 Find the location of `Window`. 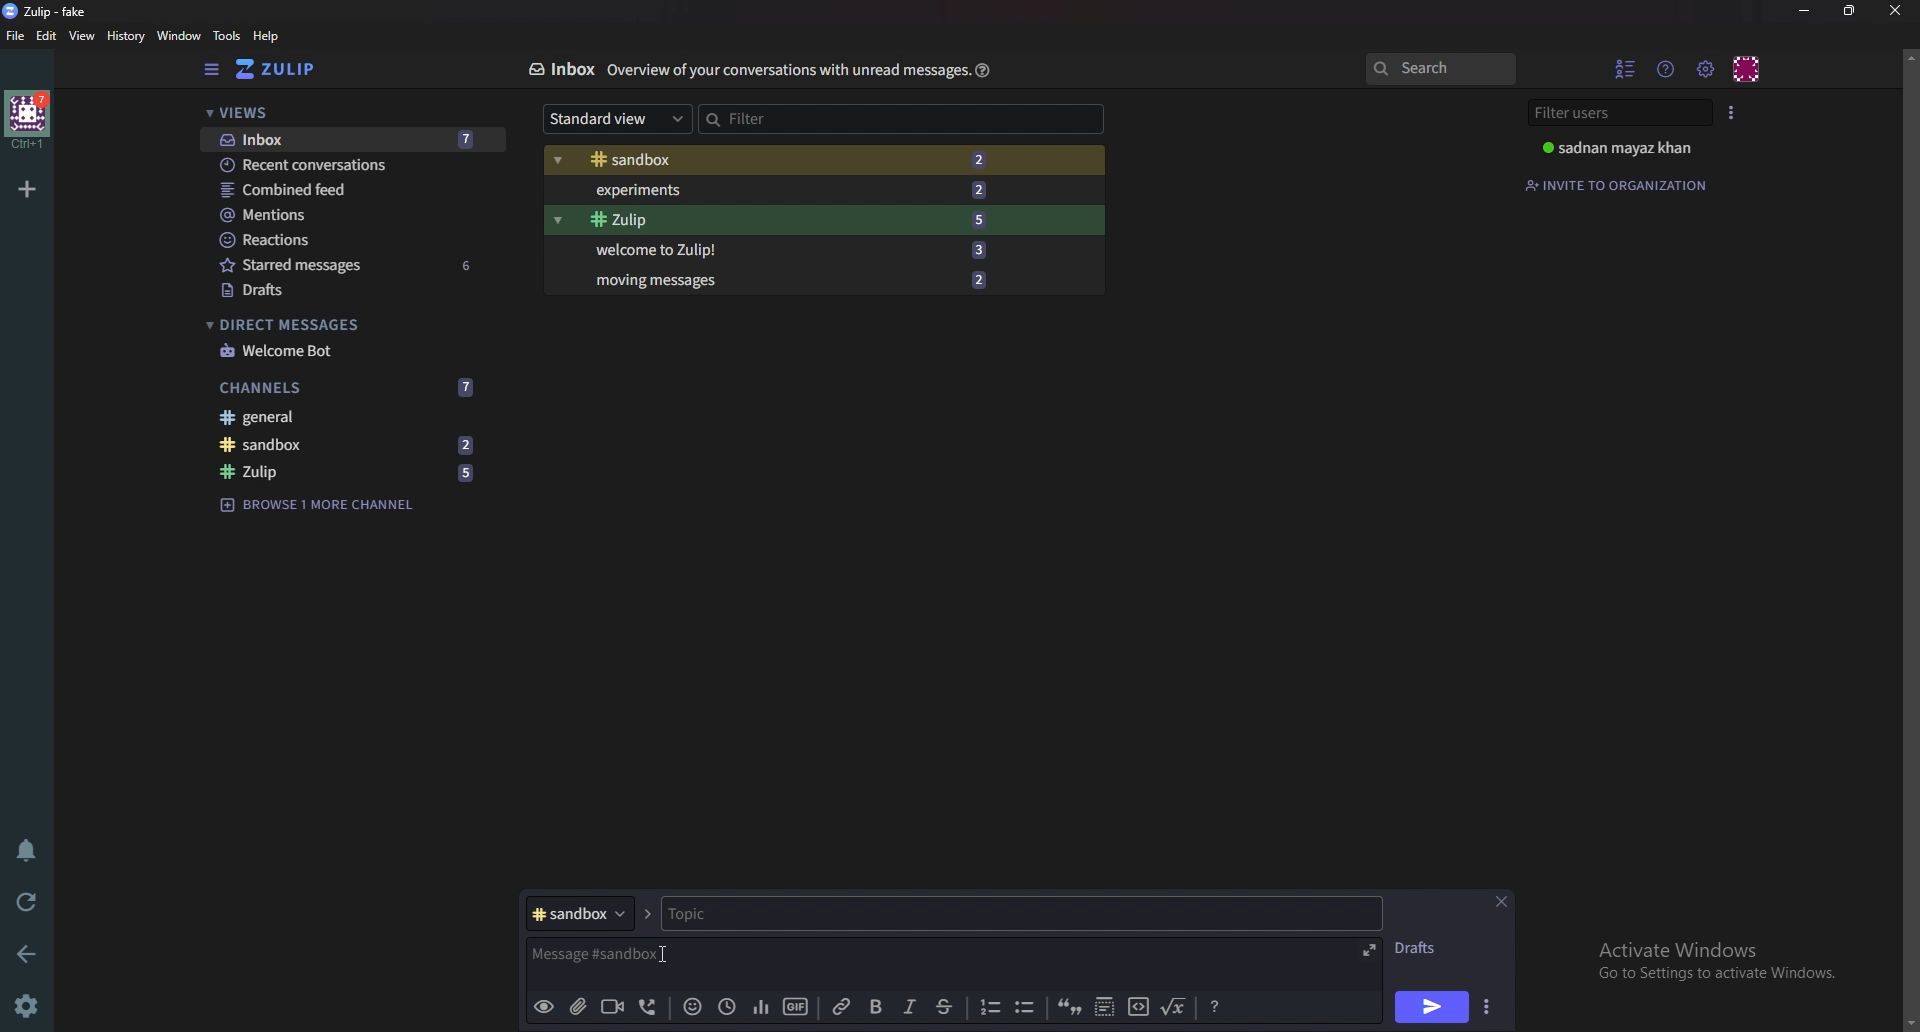

Window is located at coordinates (176, 35).